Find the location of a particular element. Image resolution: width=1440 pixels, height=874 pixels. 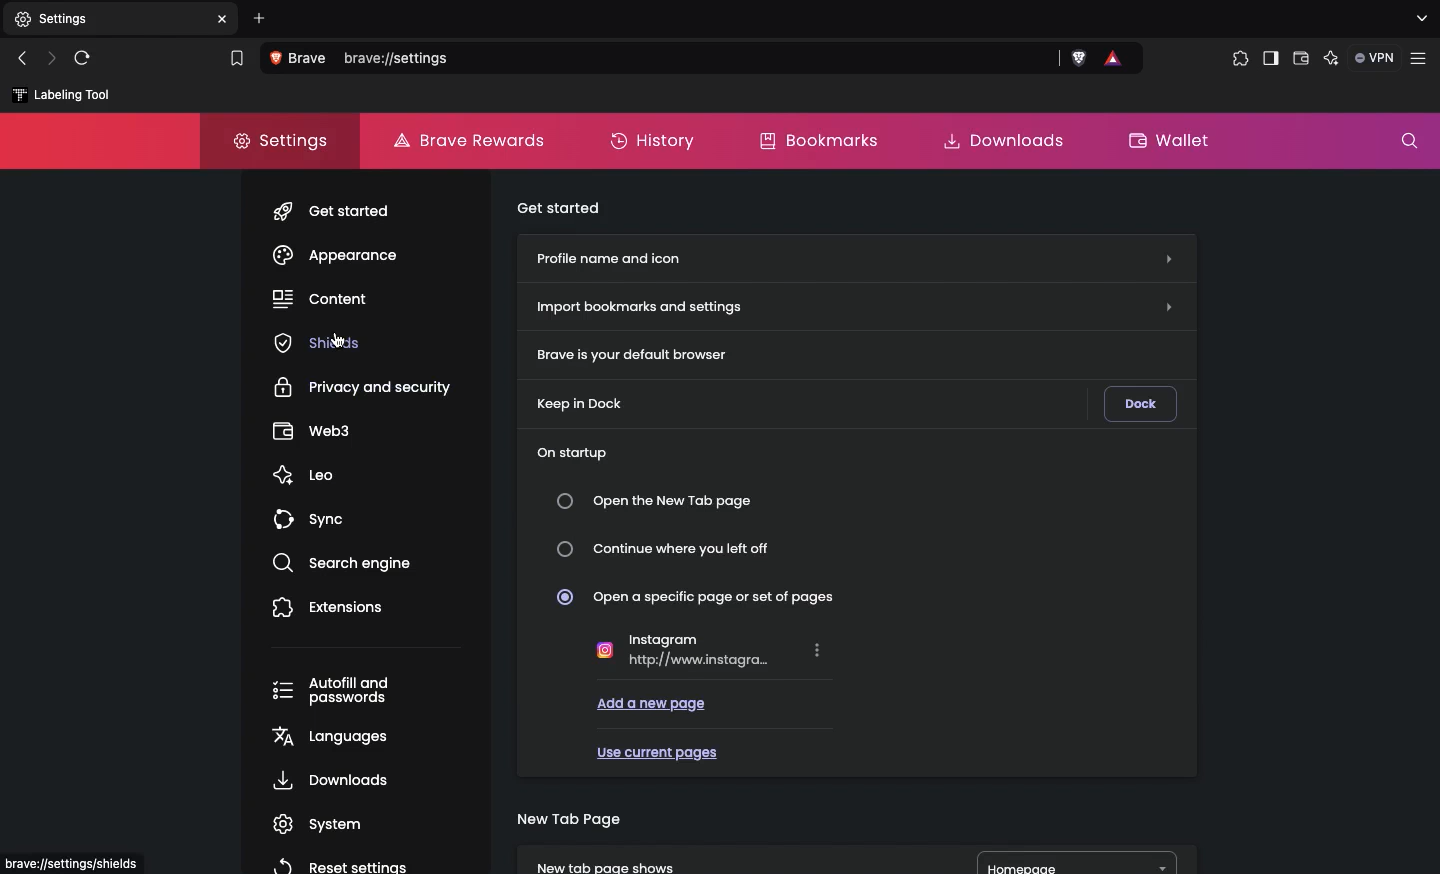

Leo is located at coordinates (303, 476).